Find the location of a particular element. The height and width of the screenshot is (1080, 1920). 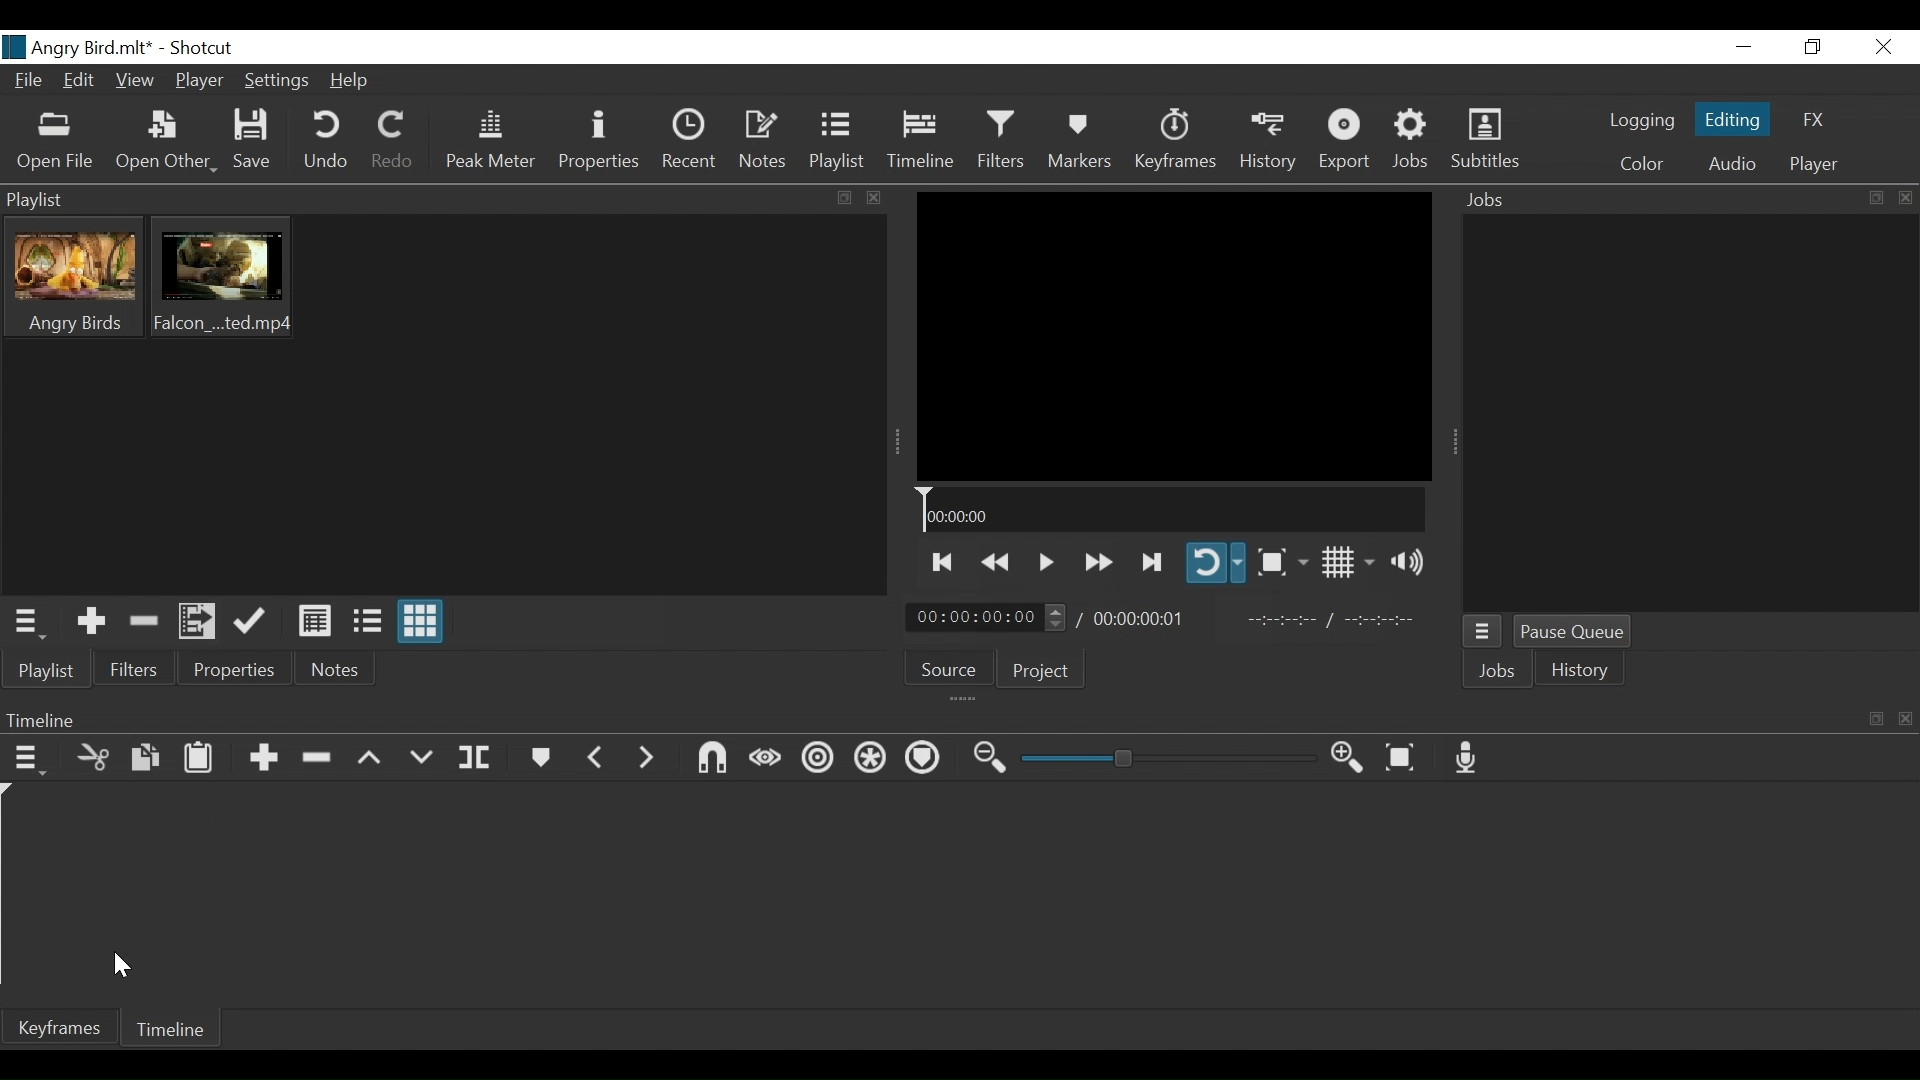

Lift is located at coordinates (367, 759).